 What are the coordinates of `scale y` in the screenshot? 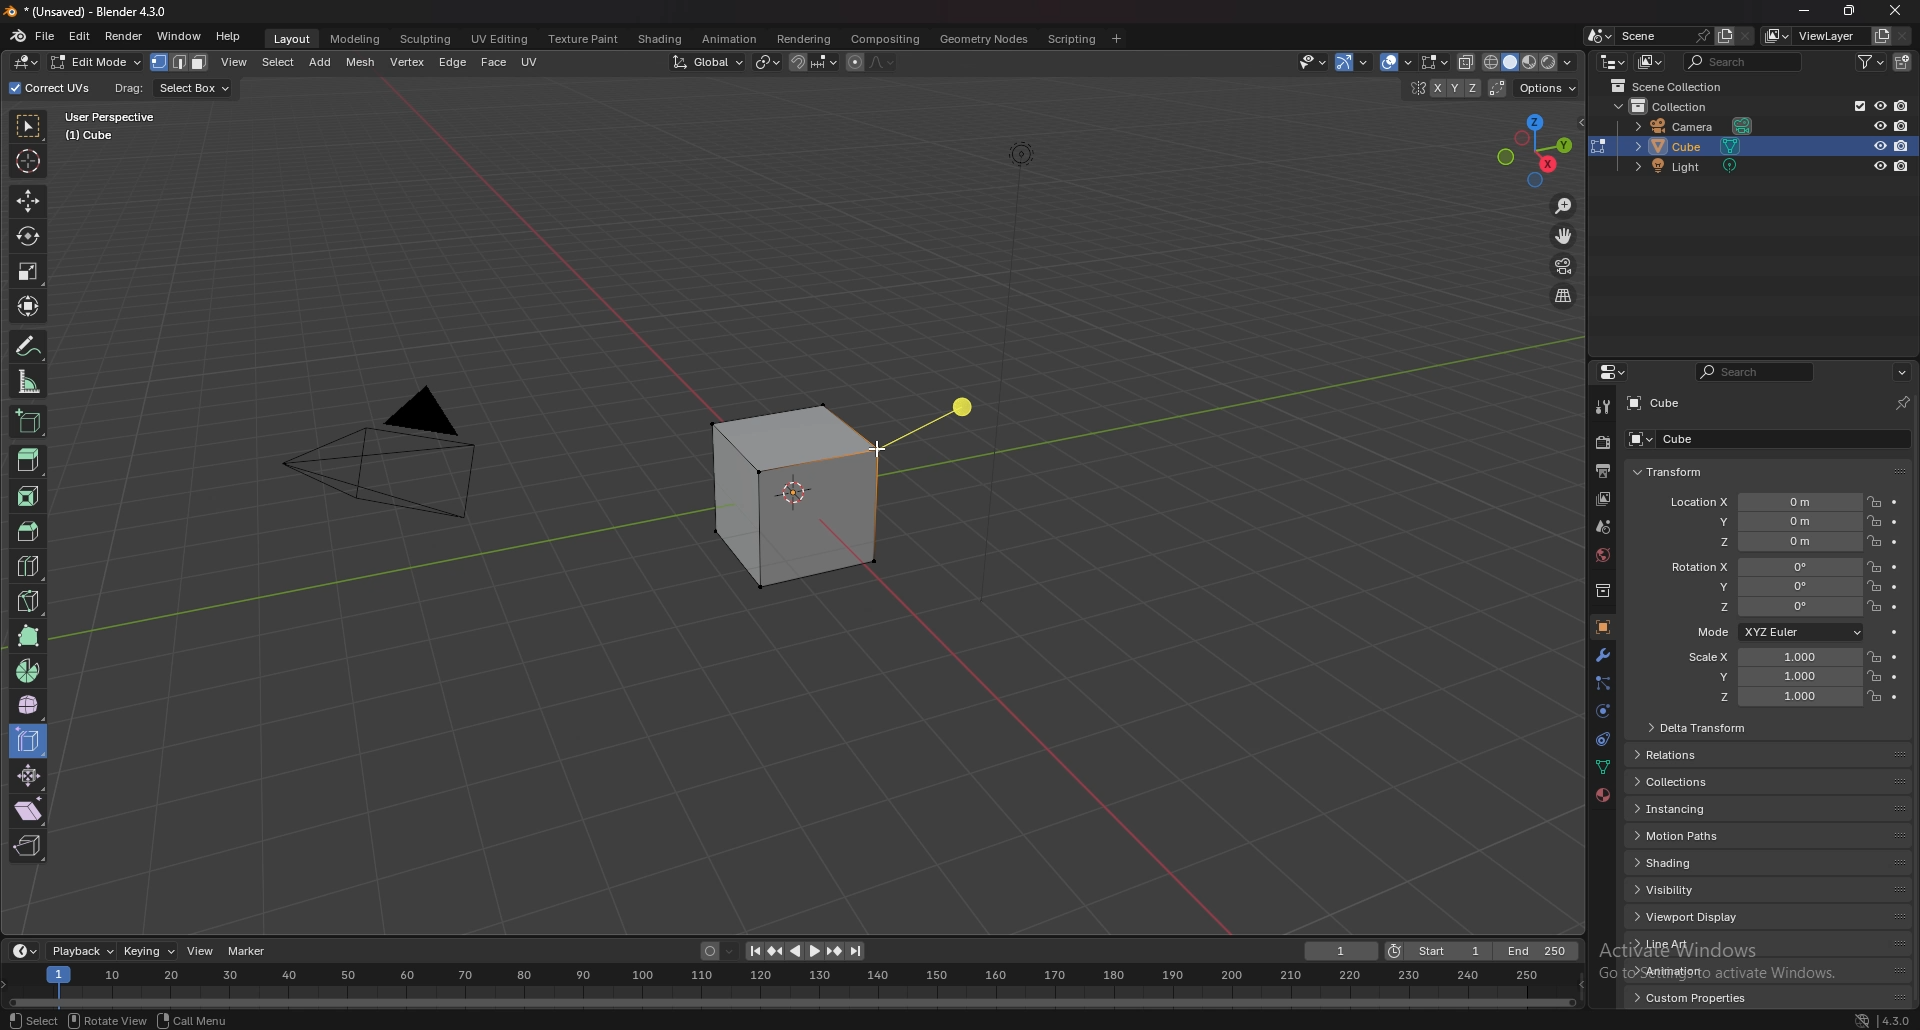 It's located at (1773, 677).